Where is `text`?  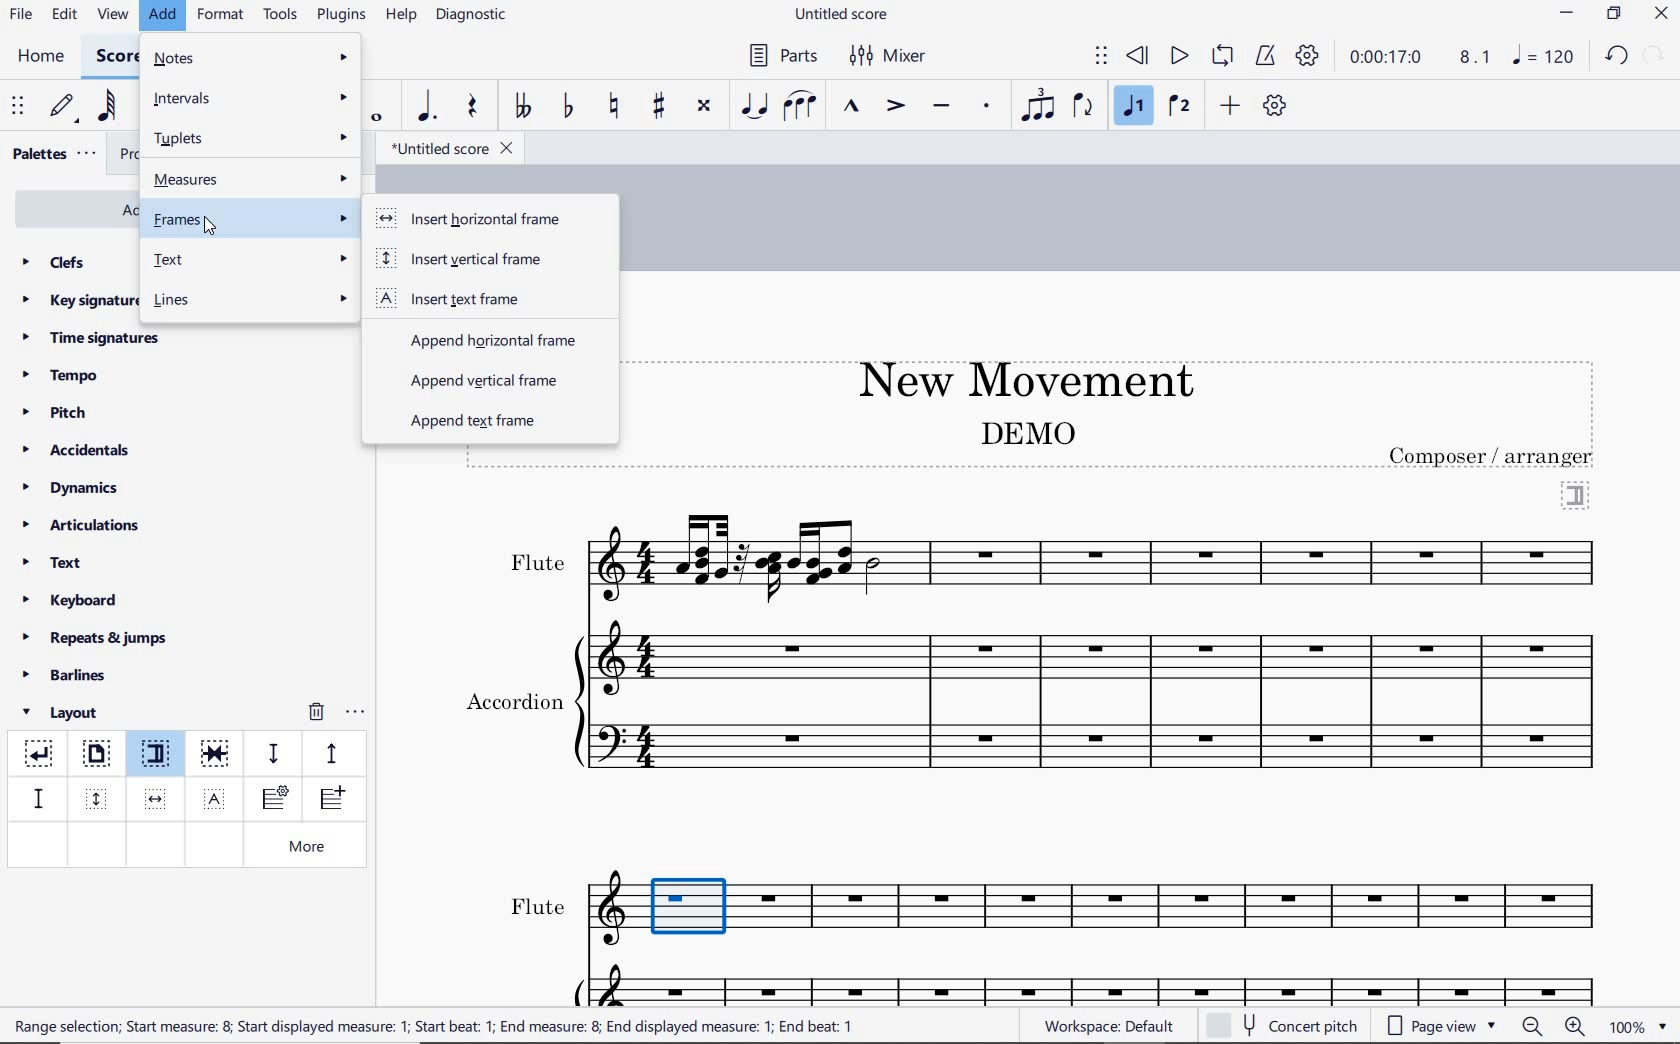 text is located at coordinates (54, 565).